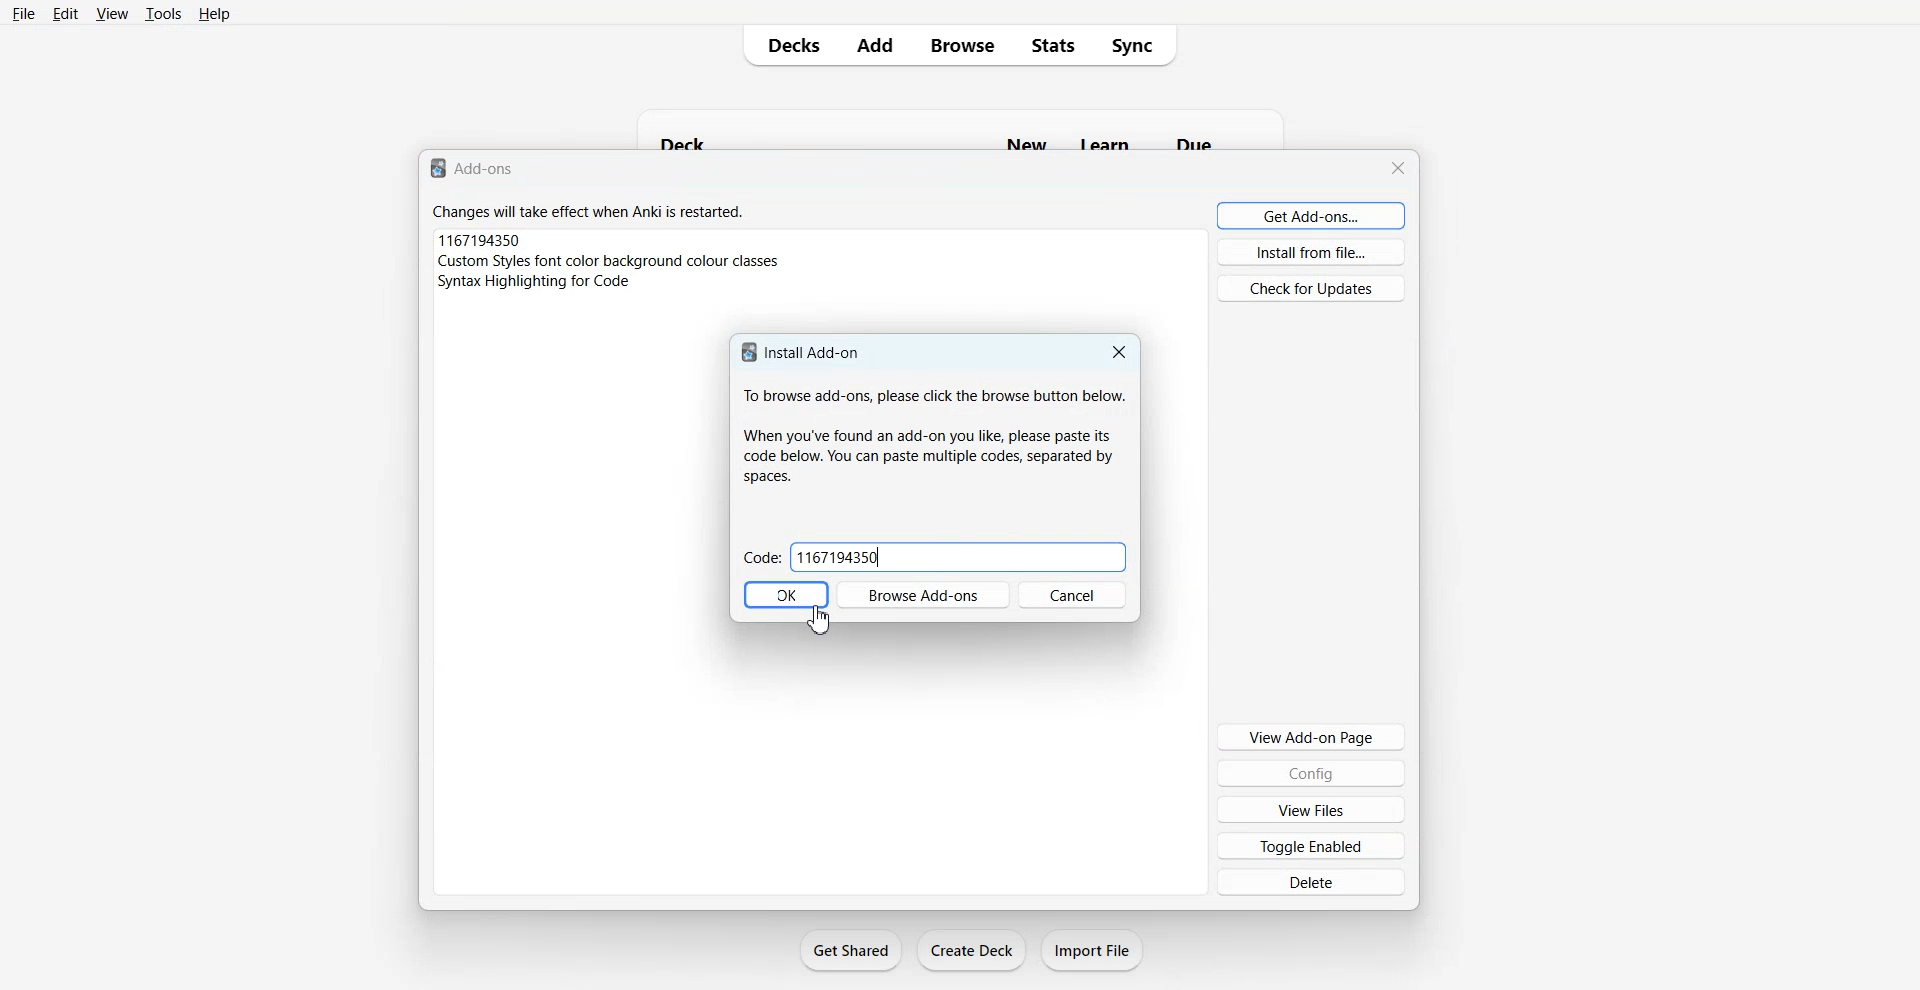  What do you see at coordinates (111, 14) in the screenshot?
I see `View` at bounding box center [111, 14].